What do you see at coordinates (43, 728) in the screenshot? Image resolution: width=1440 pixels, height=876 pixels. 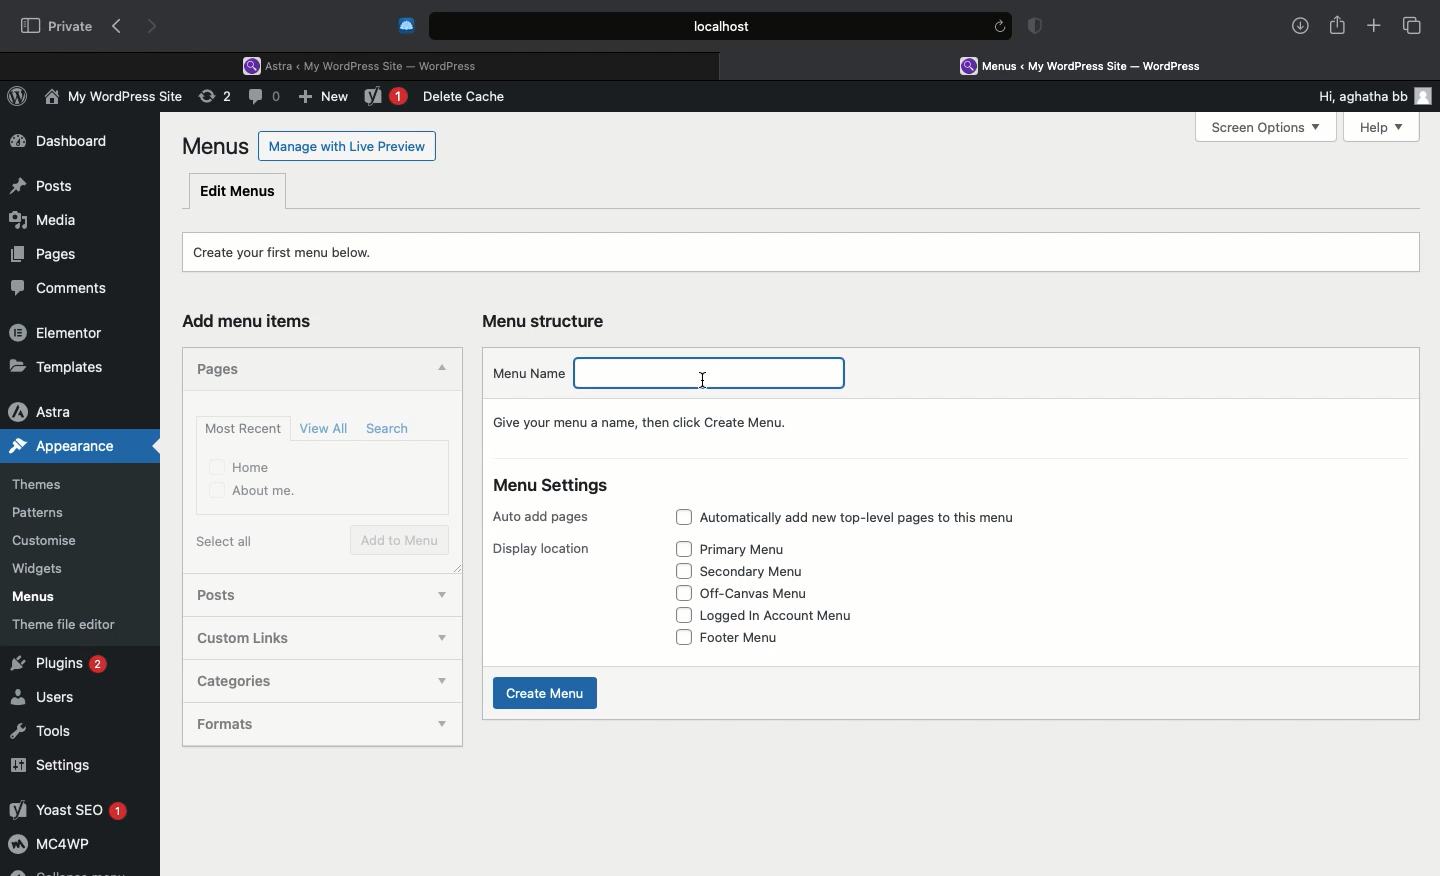 I see `Tools` at bounding box center [43, 728].